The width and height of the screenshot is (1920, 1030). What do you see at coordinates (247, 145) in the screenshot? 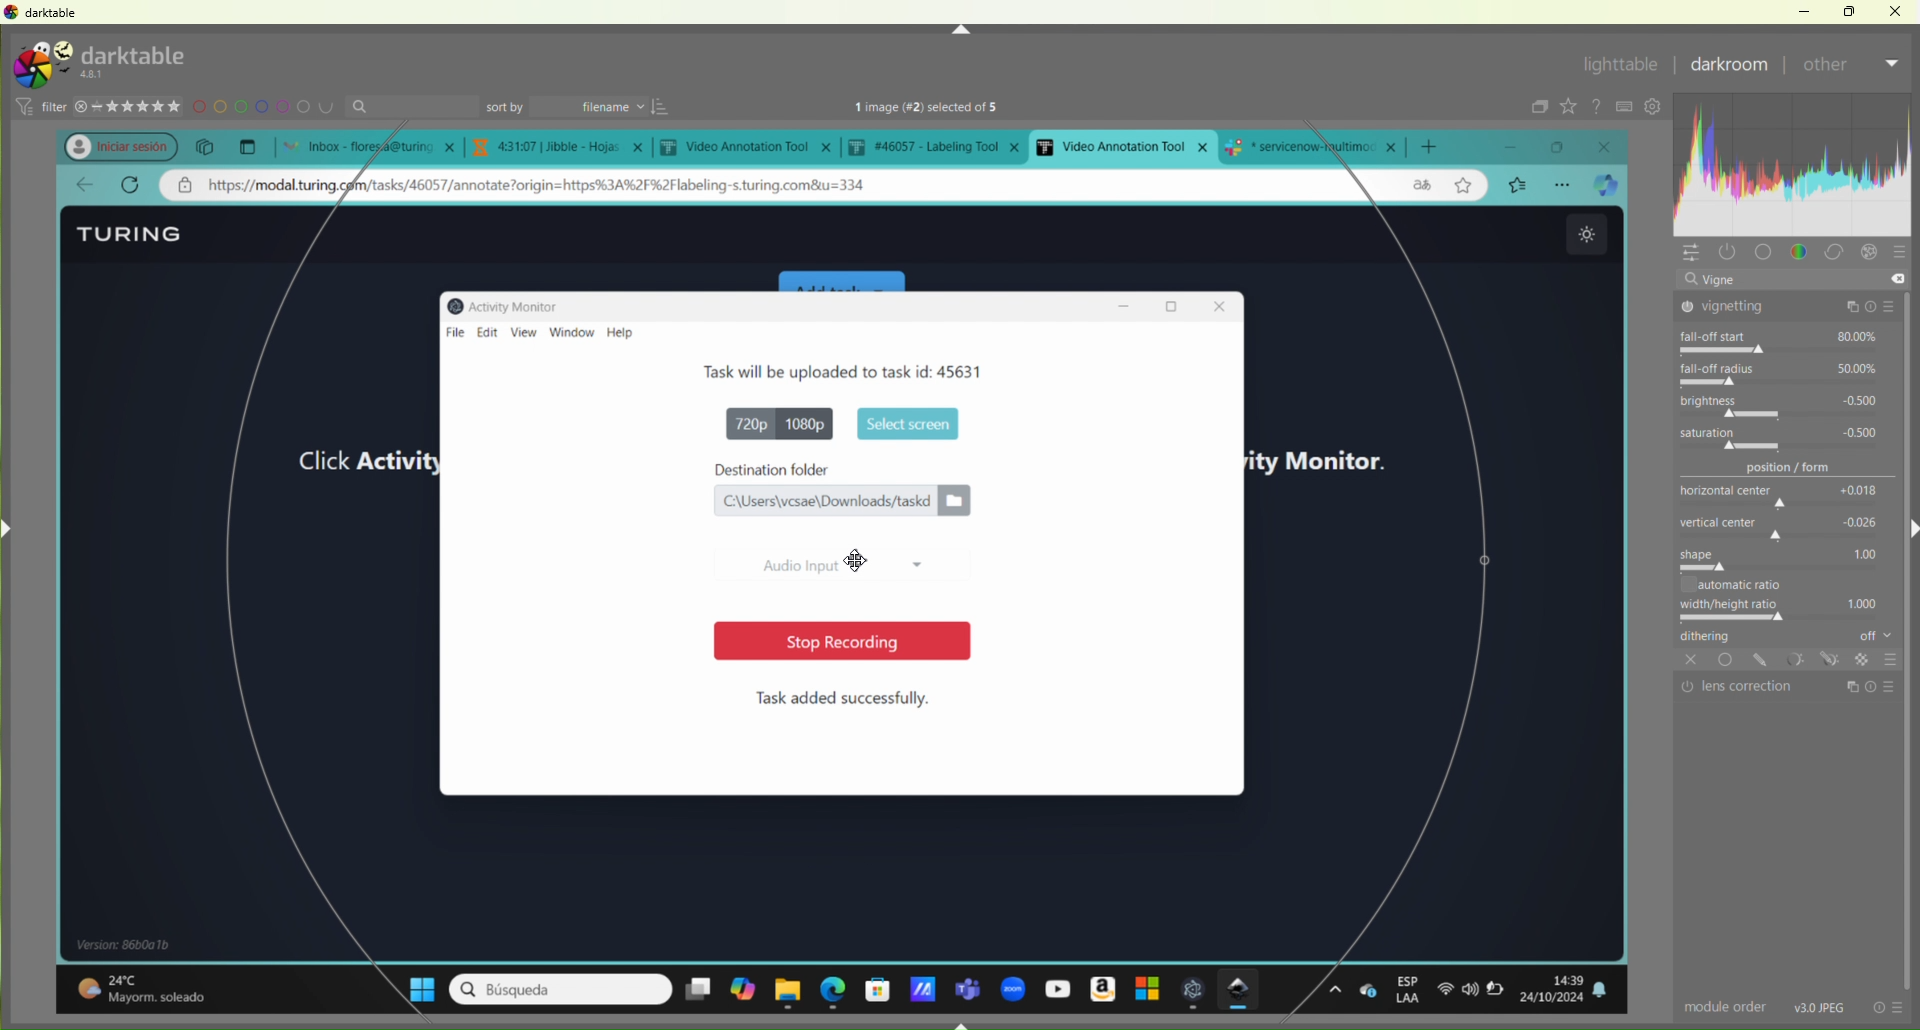
I see `New tab` at bounding box center [247, 145].